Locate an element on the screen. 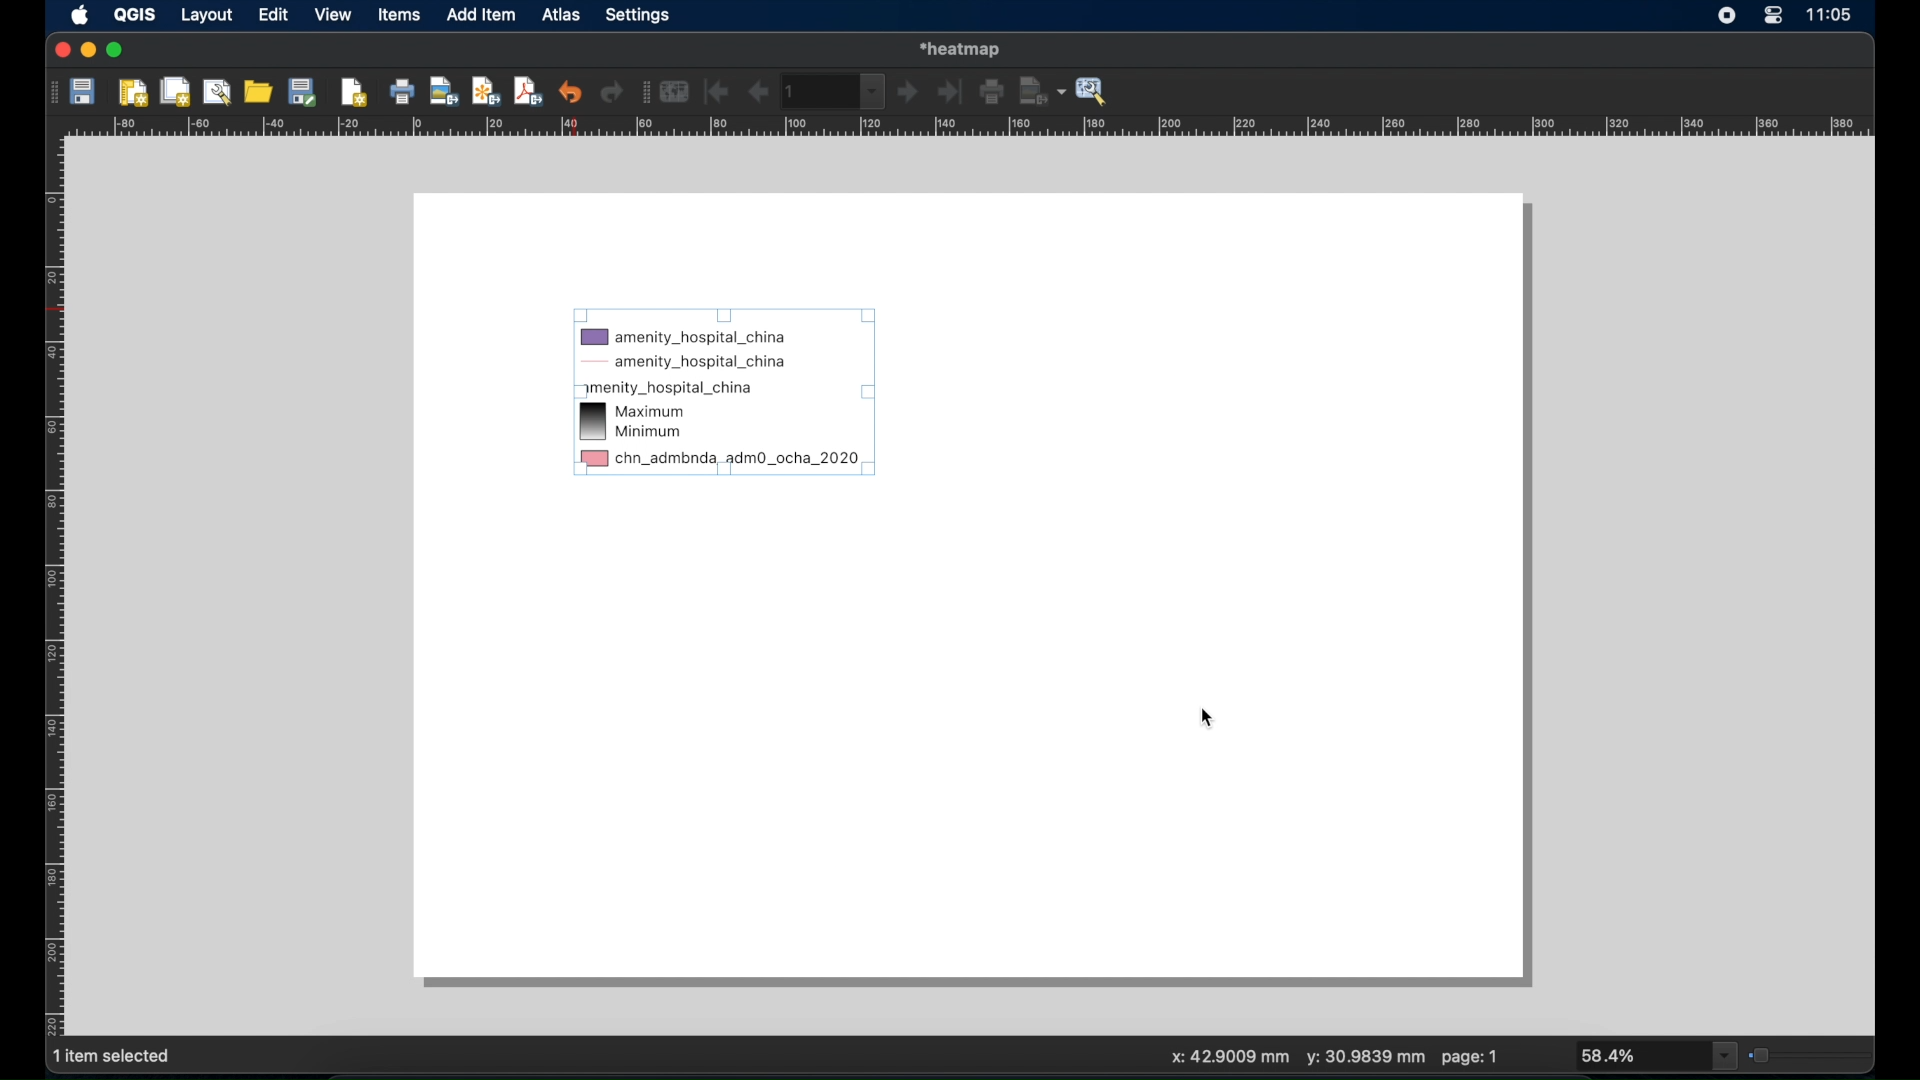 This screenshot has width=1920, height=1080. y: mm is located at coordinates (1363, 1059).